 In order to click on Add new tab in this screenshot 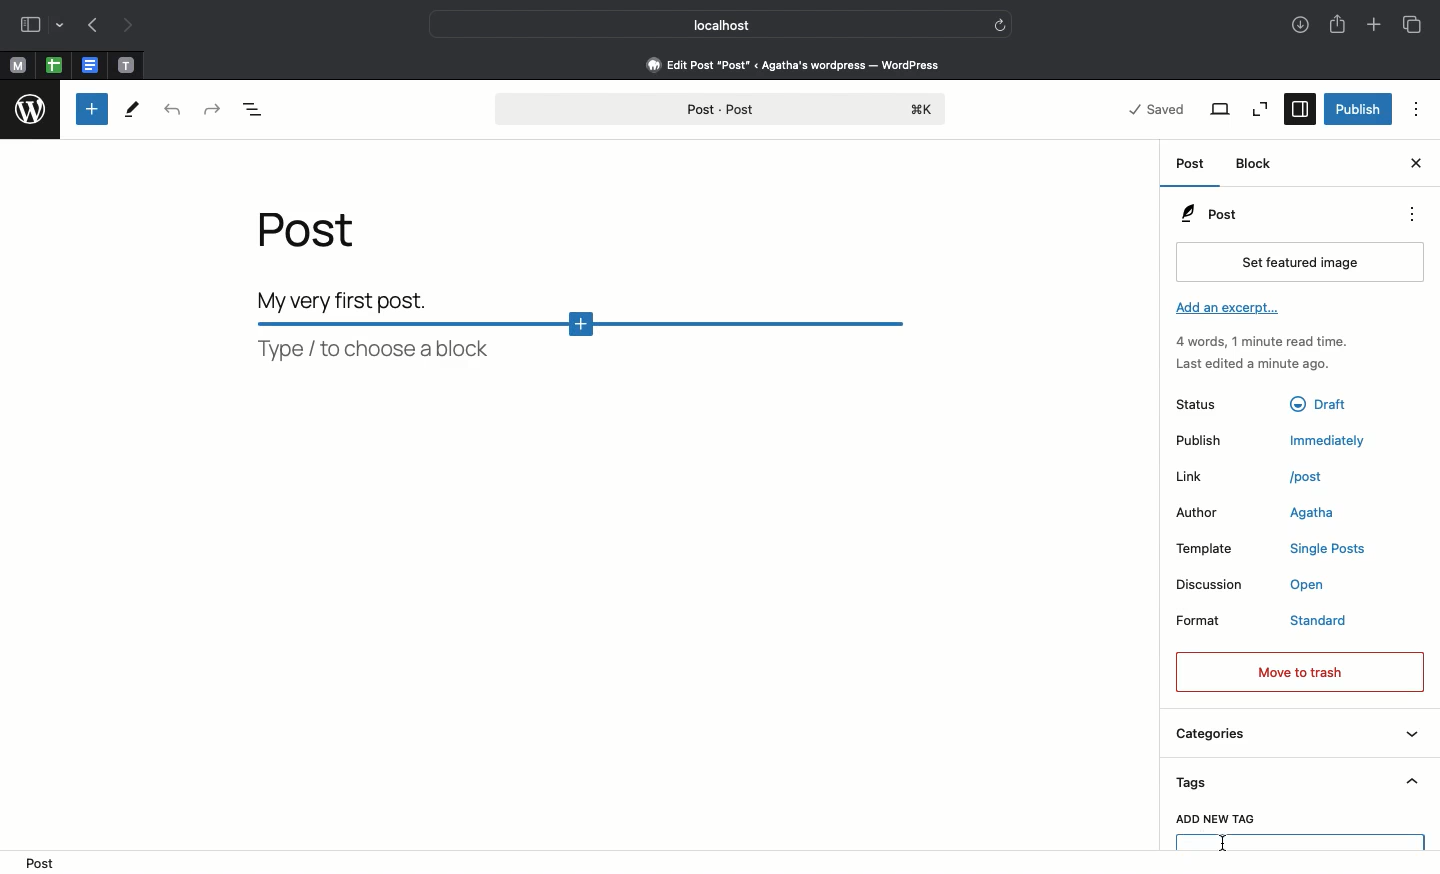, I will do `click(1376, 28)`.